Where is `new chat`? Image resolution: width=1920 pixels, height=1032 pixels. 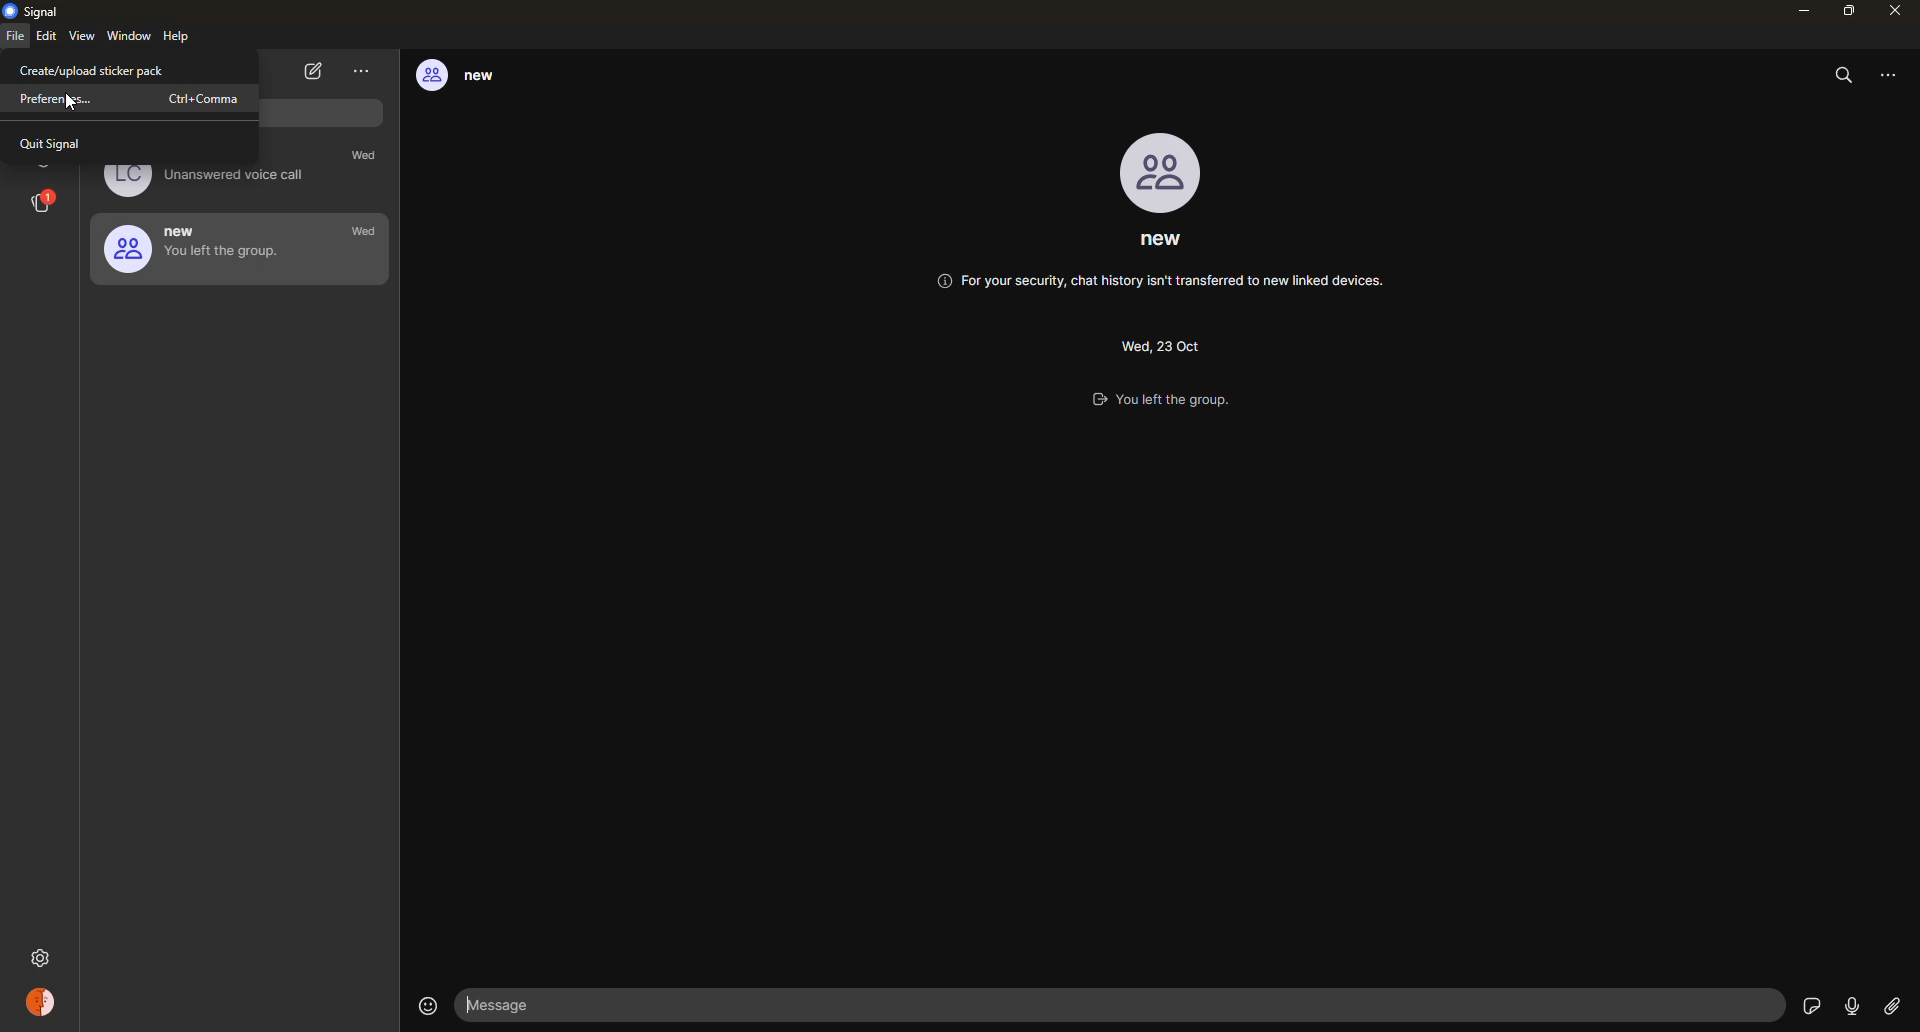 new chat is located at coordinates (315, 72).